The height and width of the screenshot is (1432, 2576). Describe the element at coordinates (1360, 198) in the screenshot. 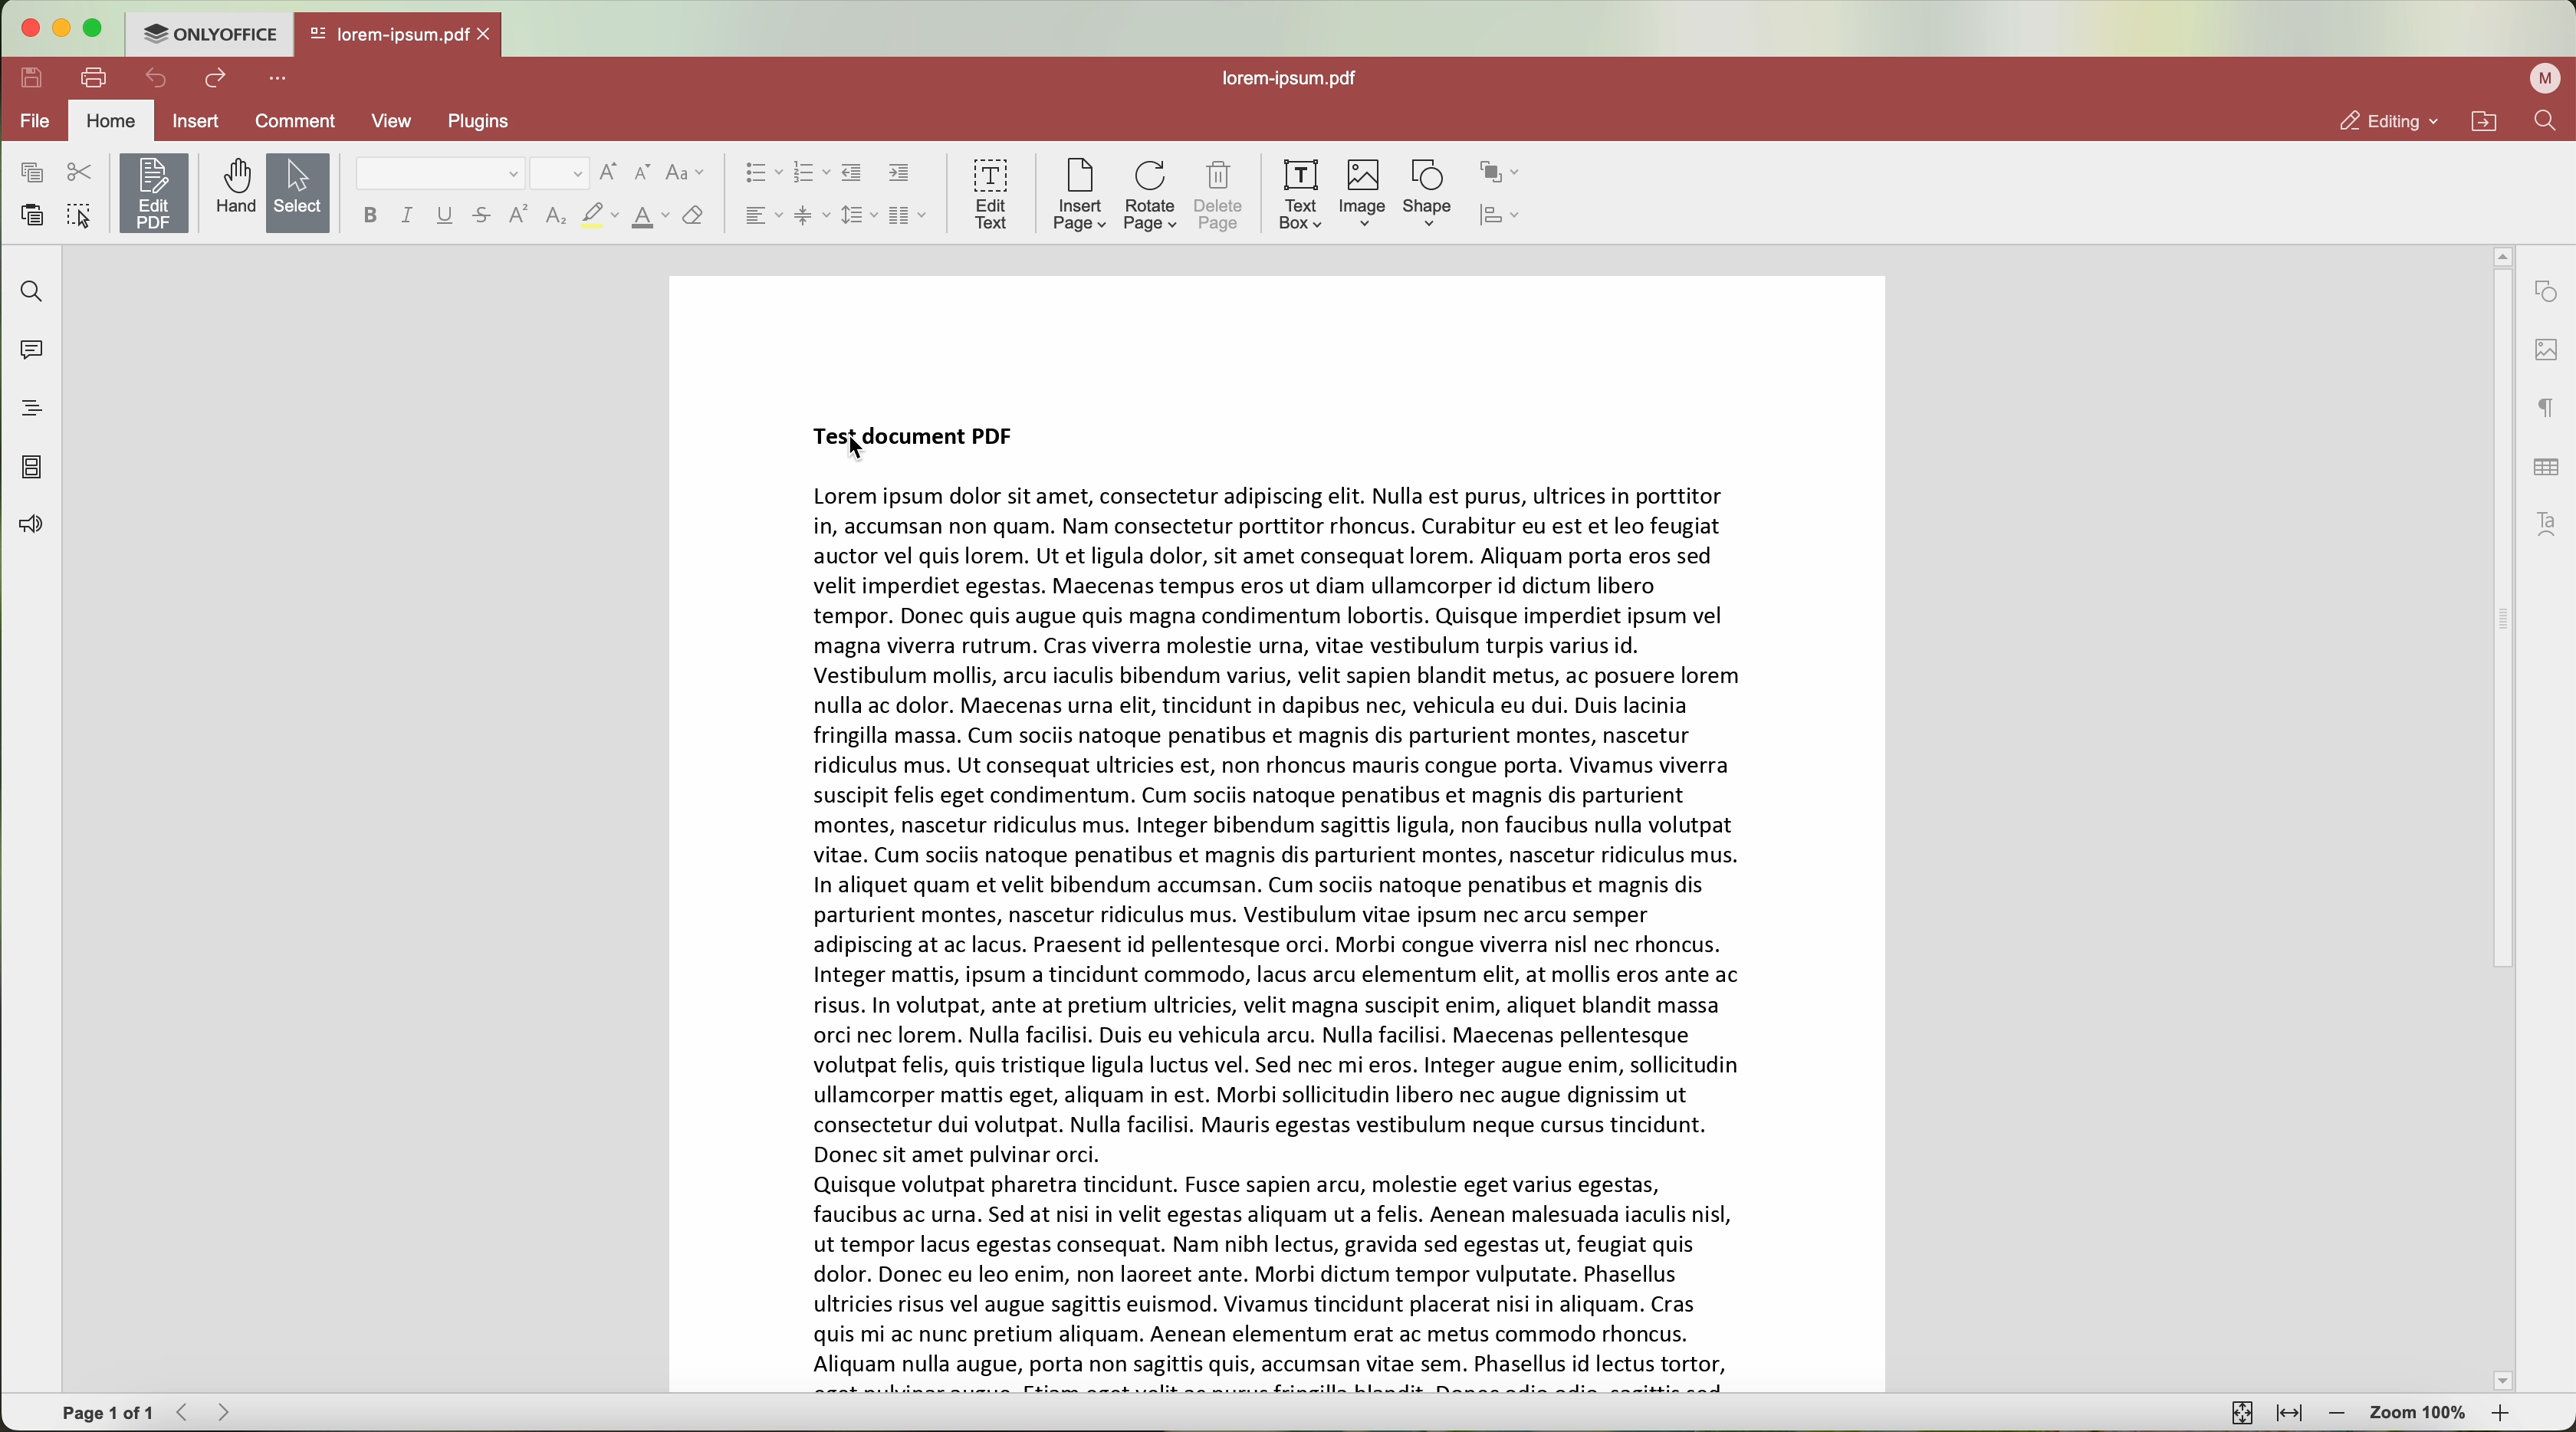

I see `image` at that location.